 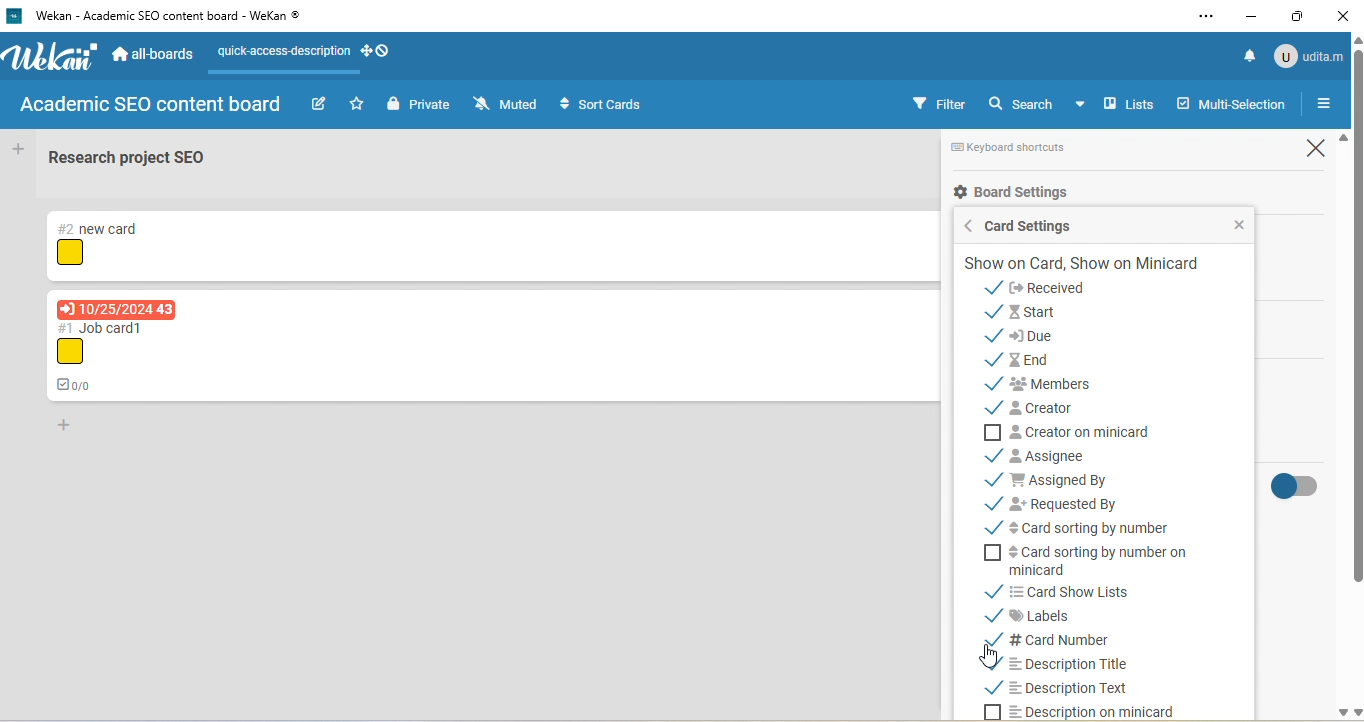 I want to click on description title, so click(x=1064, y=664).